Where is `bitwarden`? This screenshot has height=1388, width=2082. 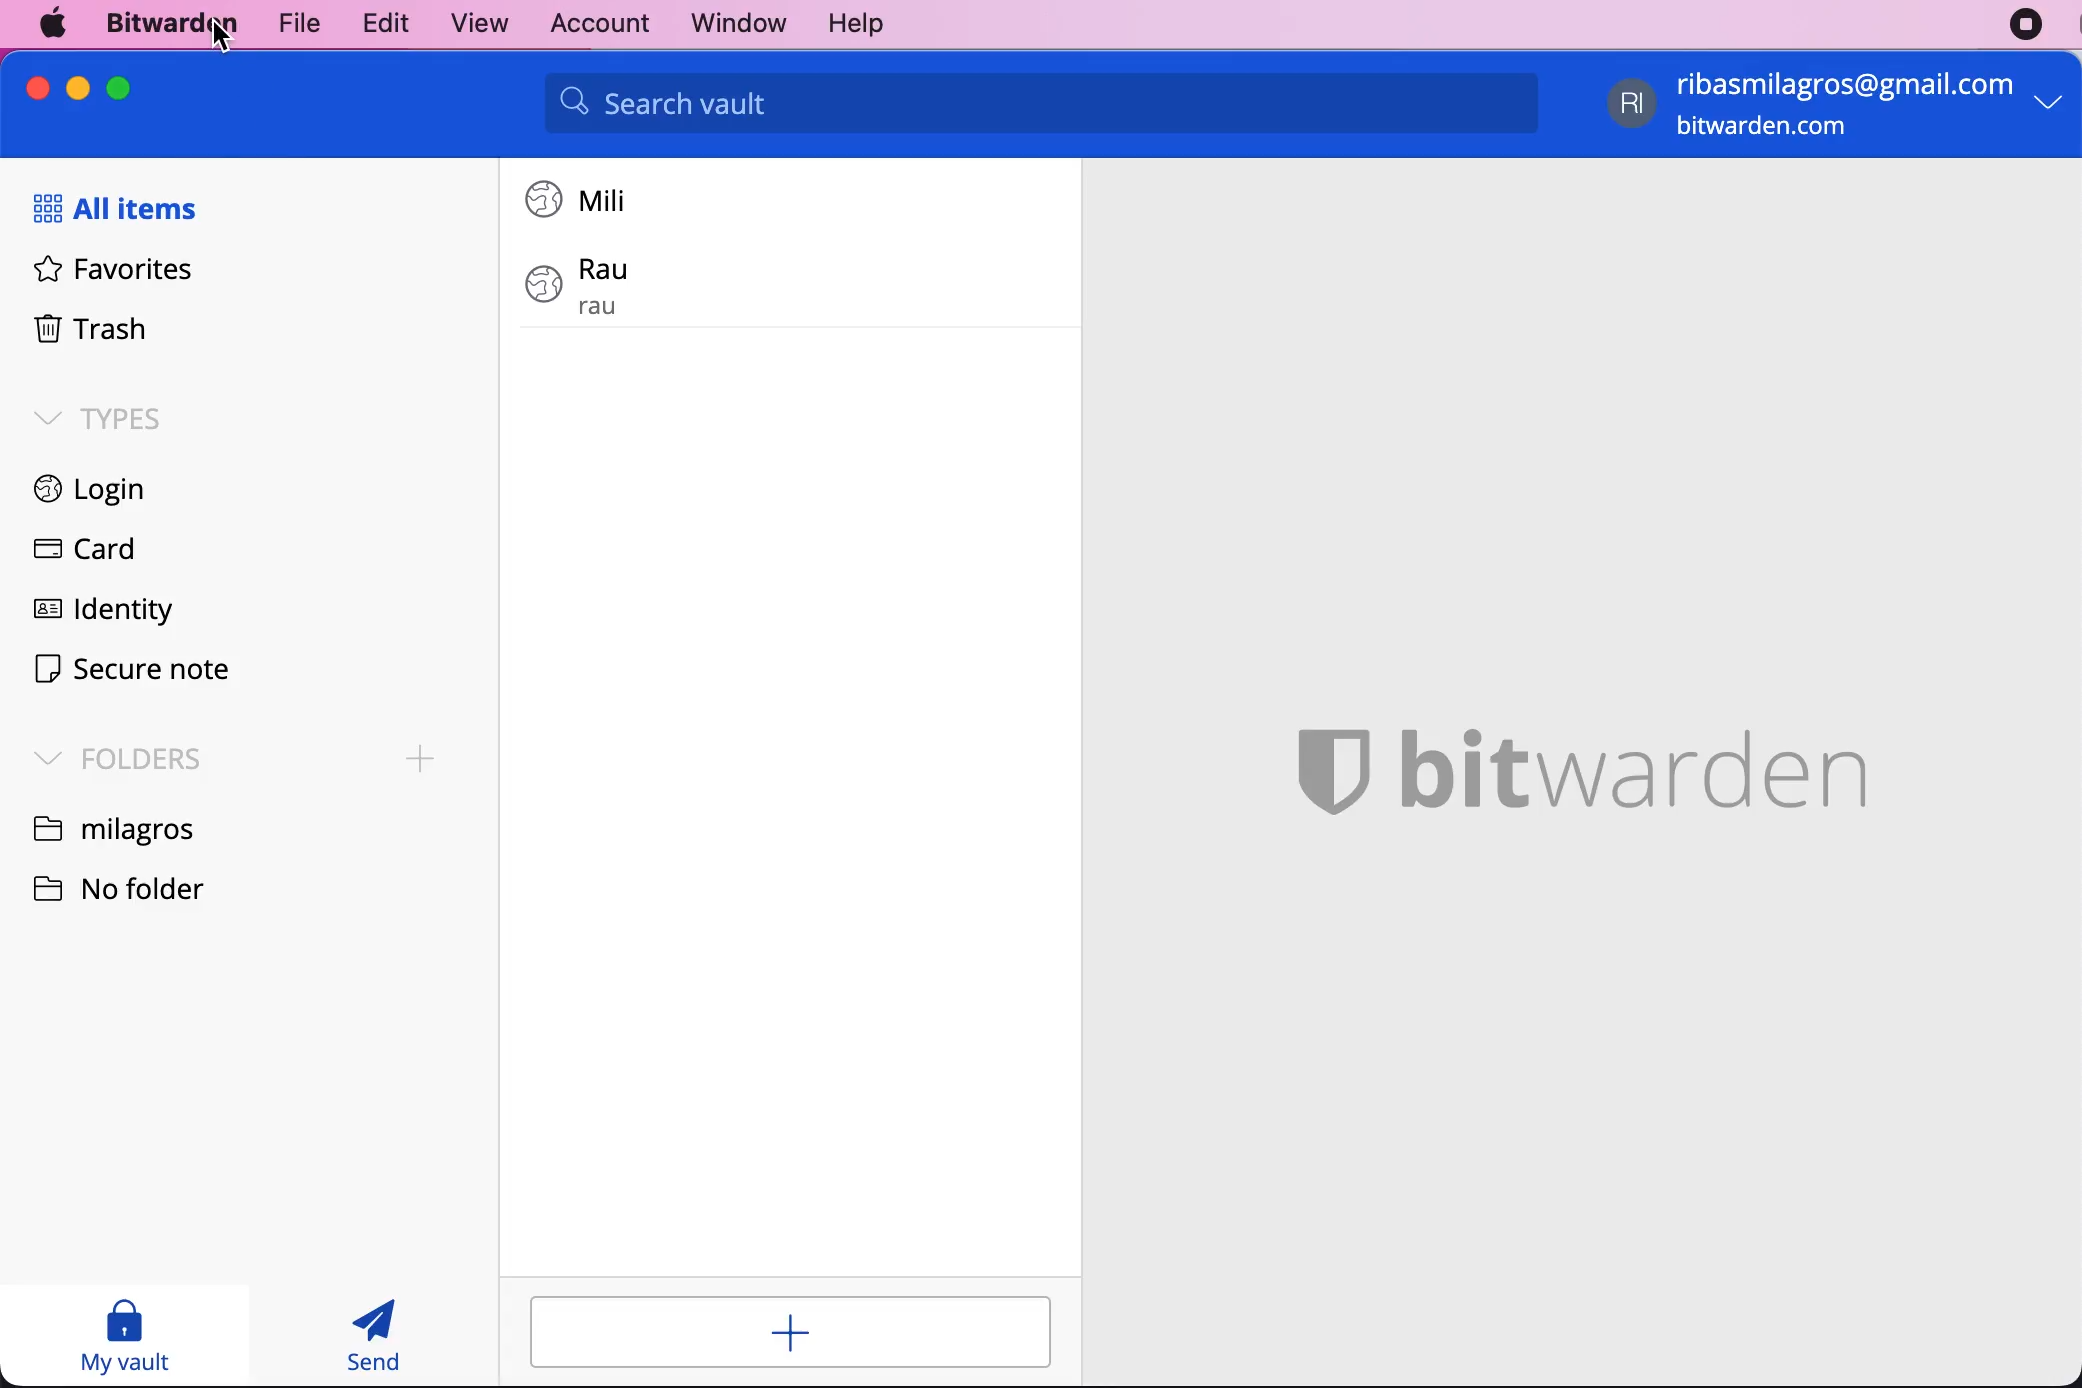 bitwarden is located at coordinates (167, 25).